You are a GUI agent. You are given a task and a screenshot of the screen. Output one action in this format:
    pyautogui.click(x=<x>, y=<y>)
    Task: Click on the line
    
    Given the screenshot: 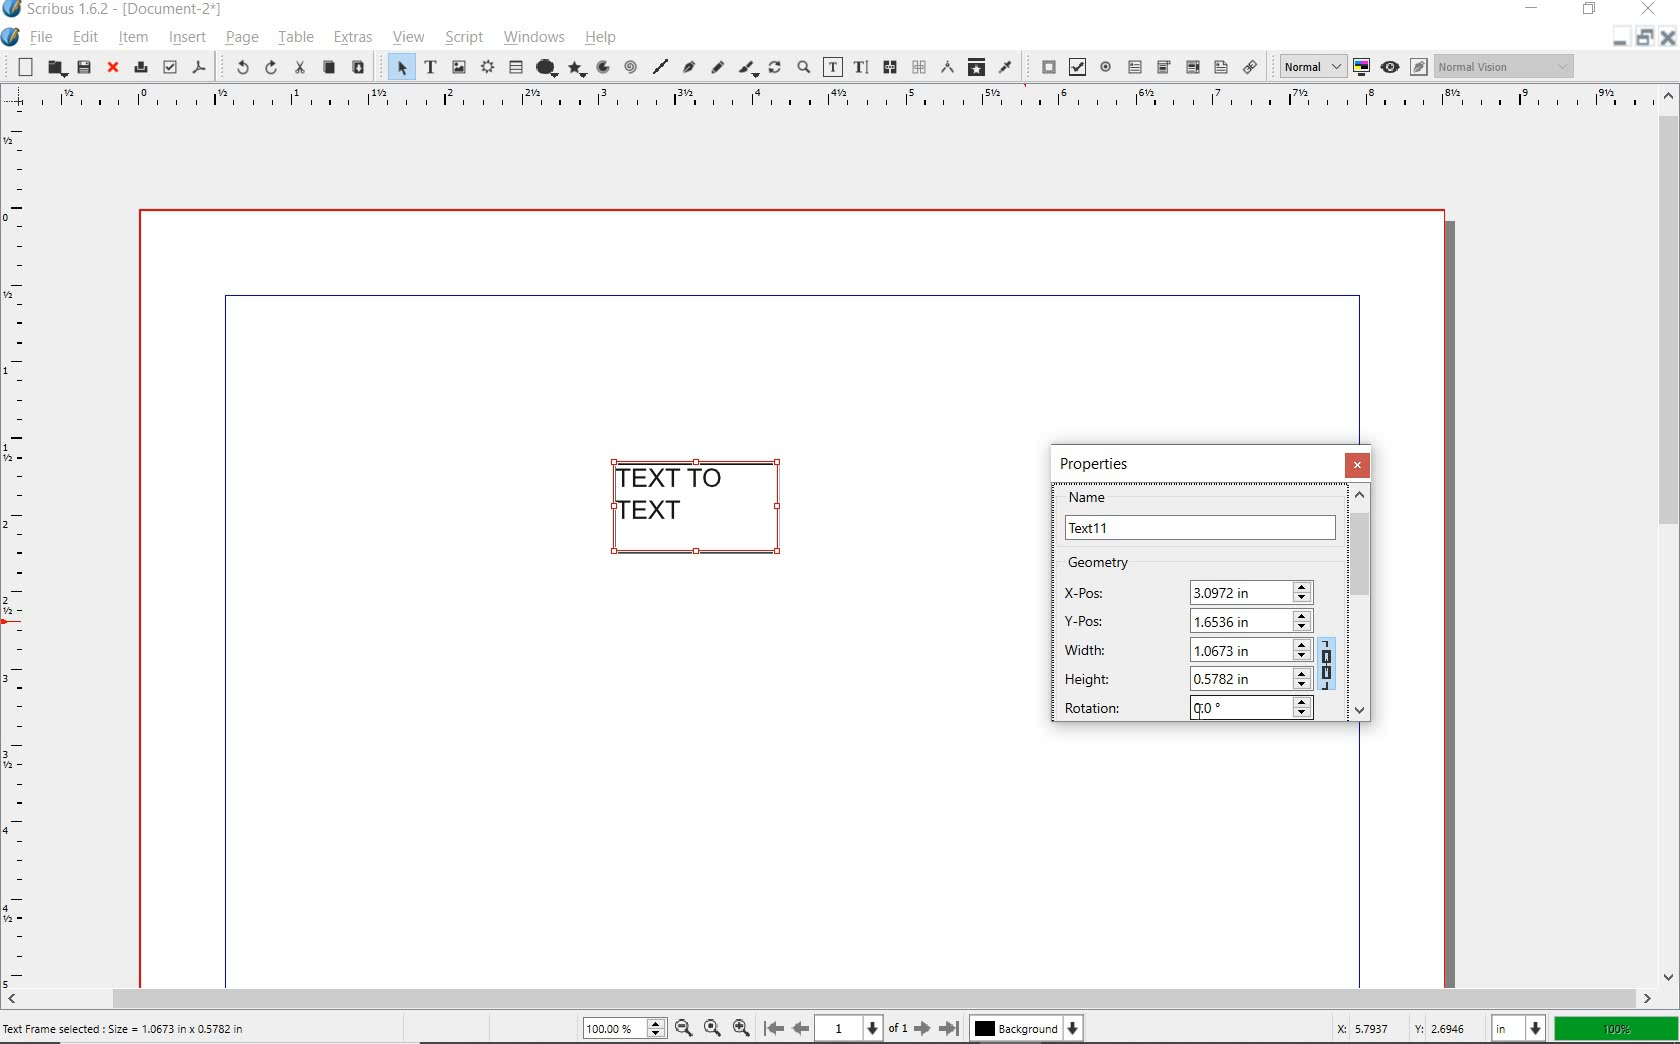 What is the action you would take?
    pyautogui.click(x=659, y=69)
    